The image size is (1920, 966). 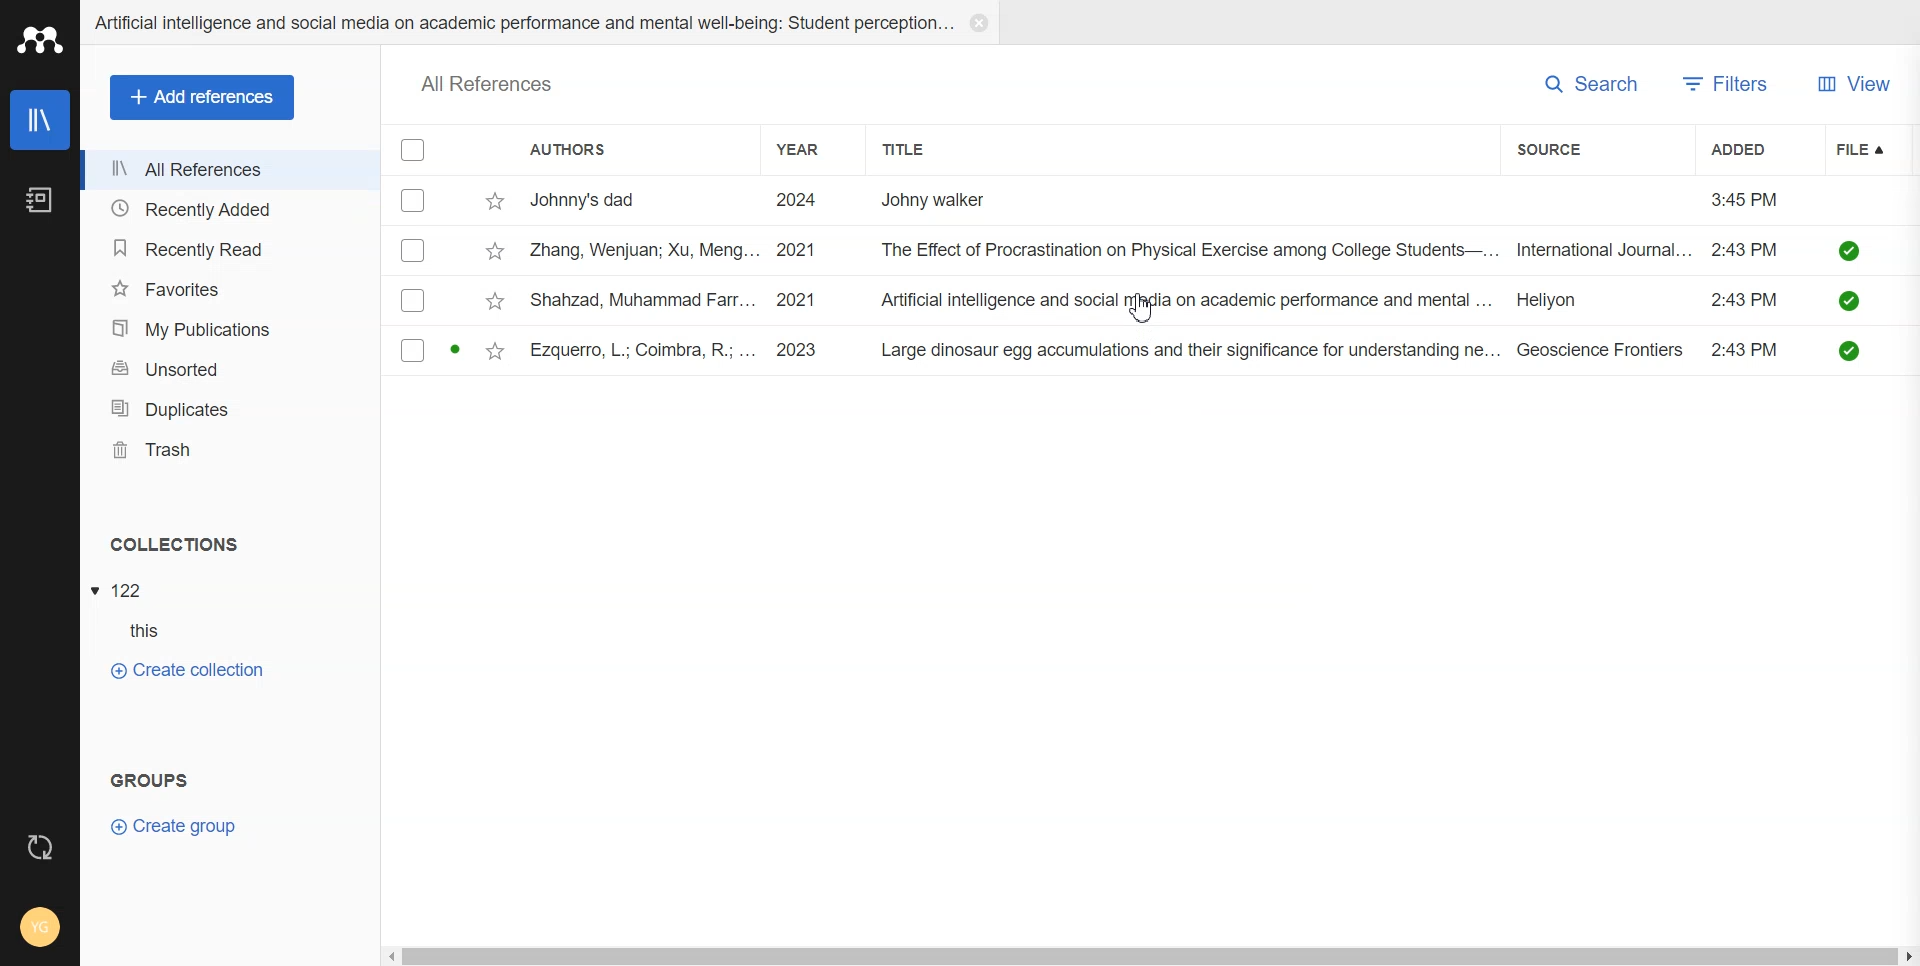 What do you see at coordinates (800, 351) in the screenshot?
I see `2023` at bounding box center [800, 351].